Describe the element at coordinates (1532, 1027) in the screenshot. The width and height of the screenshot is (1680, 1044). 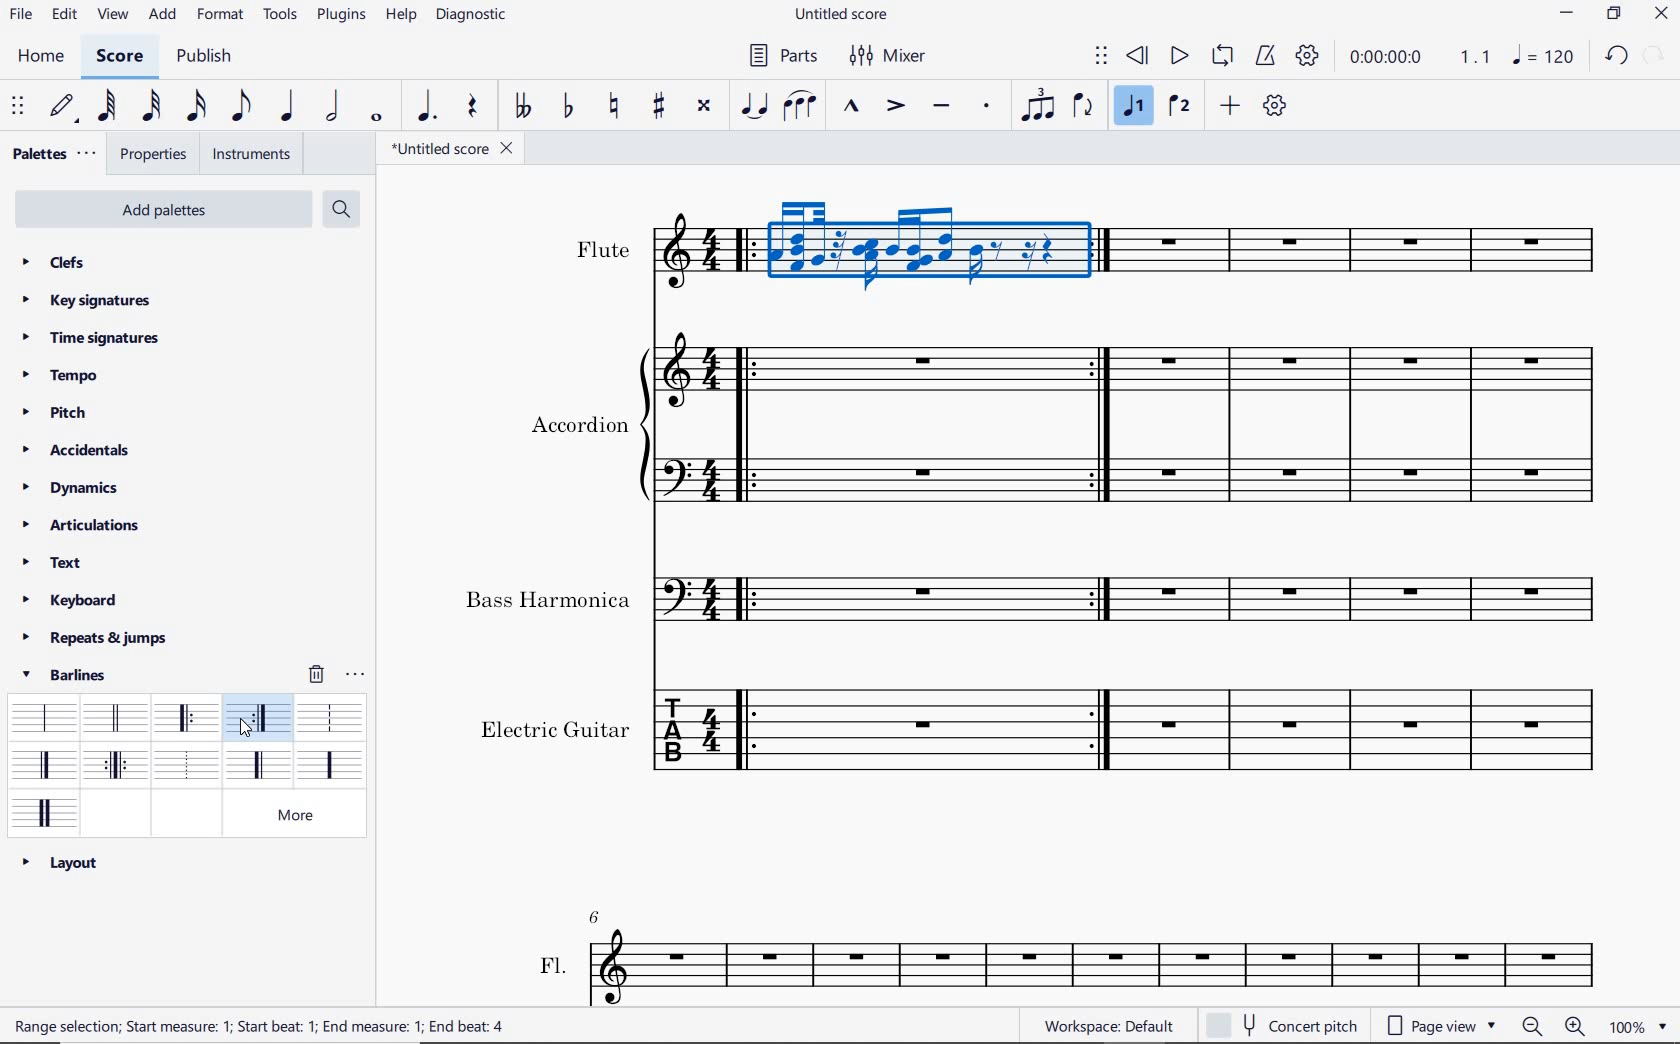
I see `ZOOM OUT` at that location.